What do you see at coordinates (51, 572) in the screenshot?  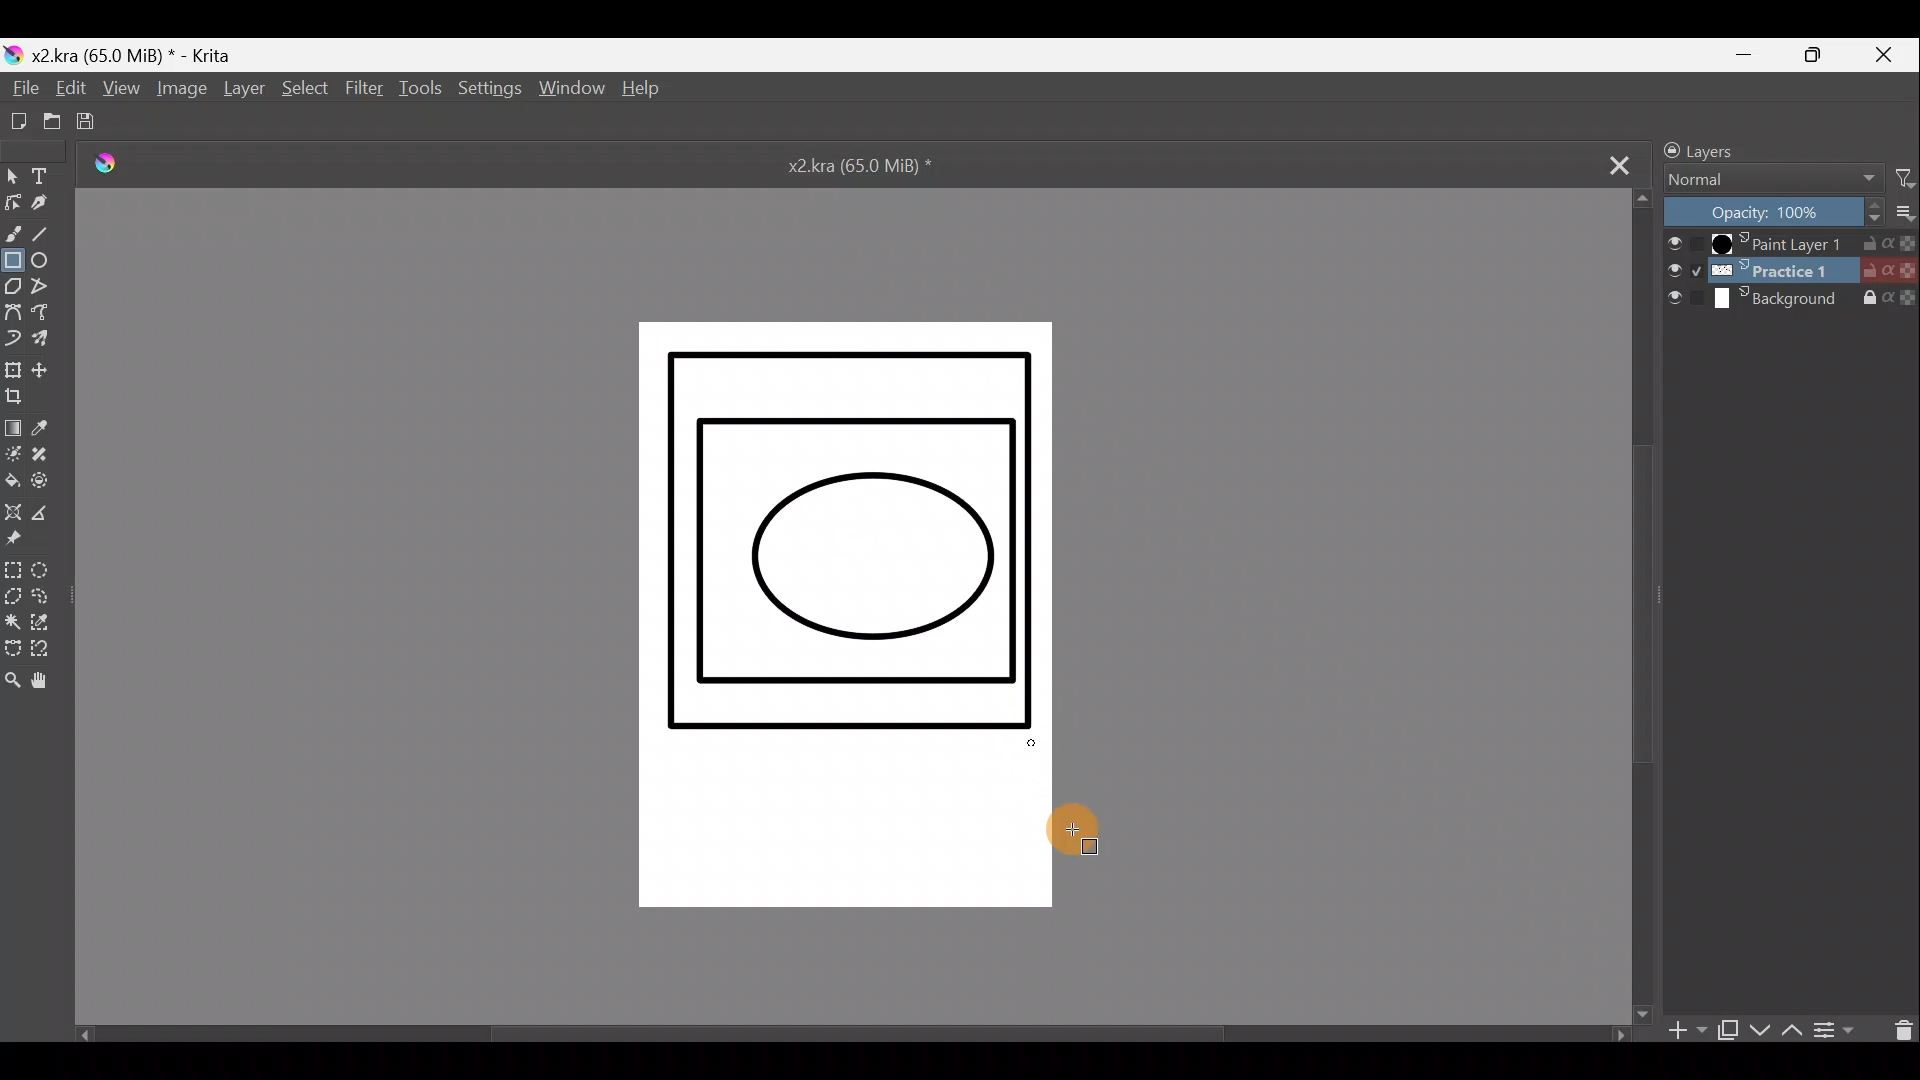 I see `Elliptical selection tool` at bounding box center [51, 572].